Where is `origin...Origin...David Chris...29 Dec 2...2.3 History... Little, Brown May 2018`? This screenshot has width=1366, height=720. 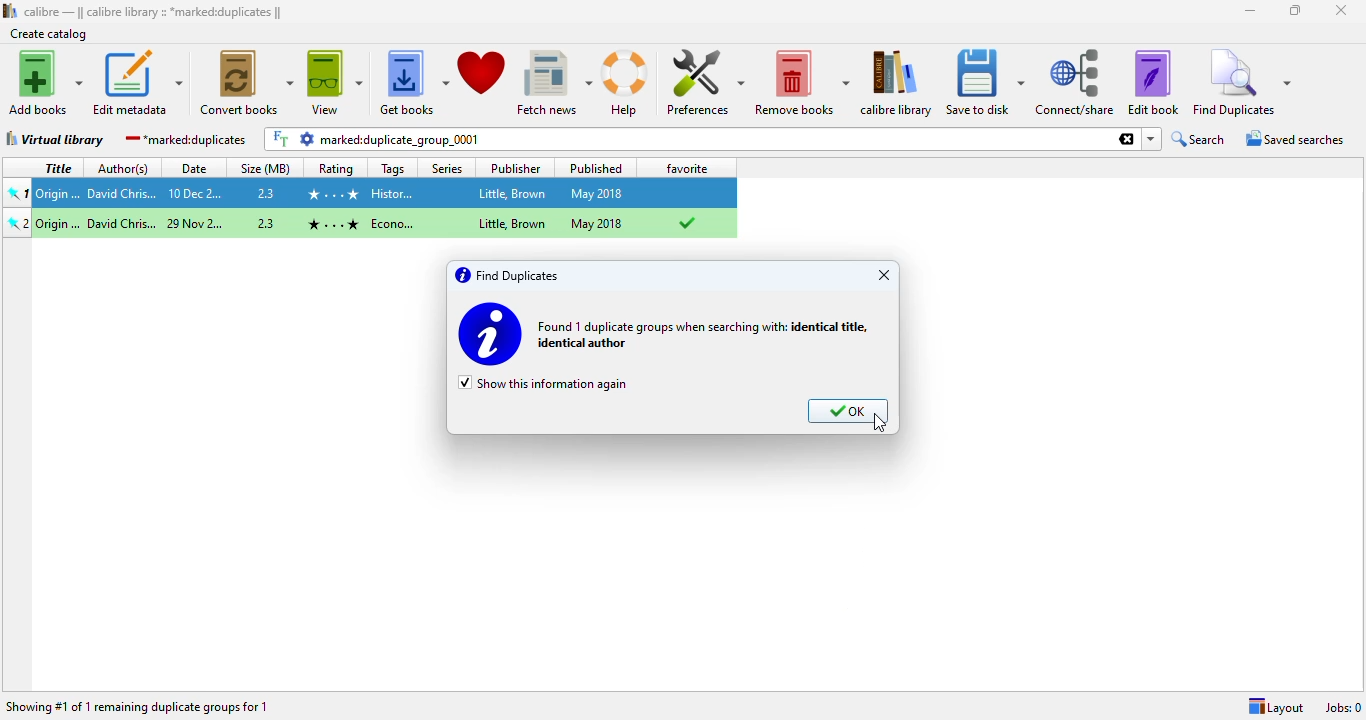 origin...Origin...David Chris...29 Dec 2...2.3 History... Little, Brown May 2018 is located at coordinates (382, 223).